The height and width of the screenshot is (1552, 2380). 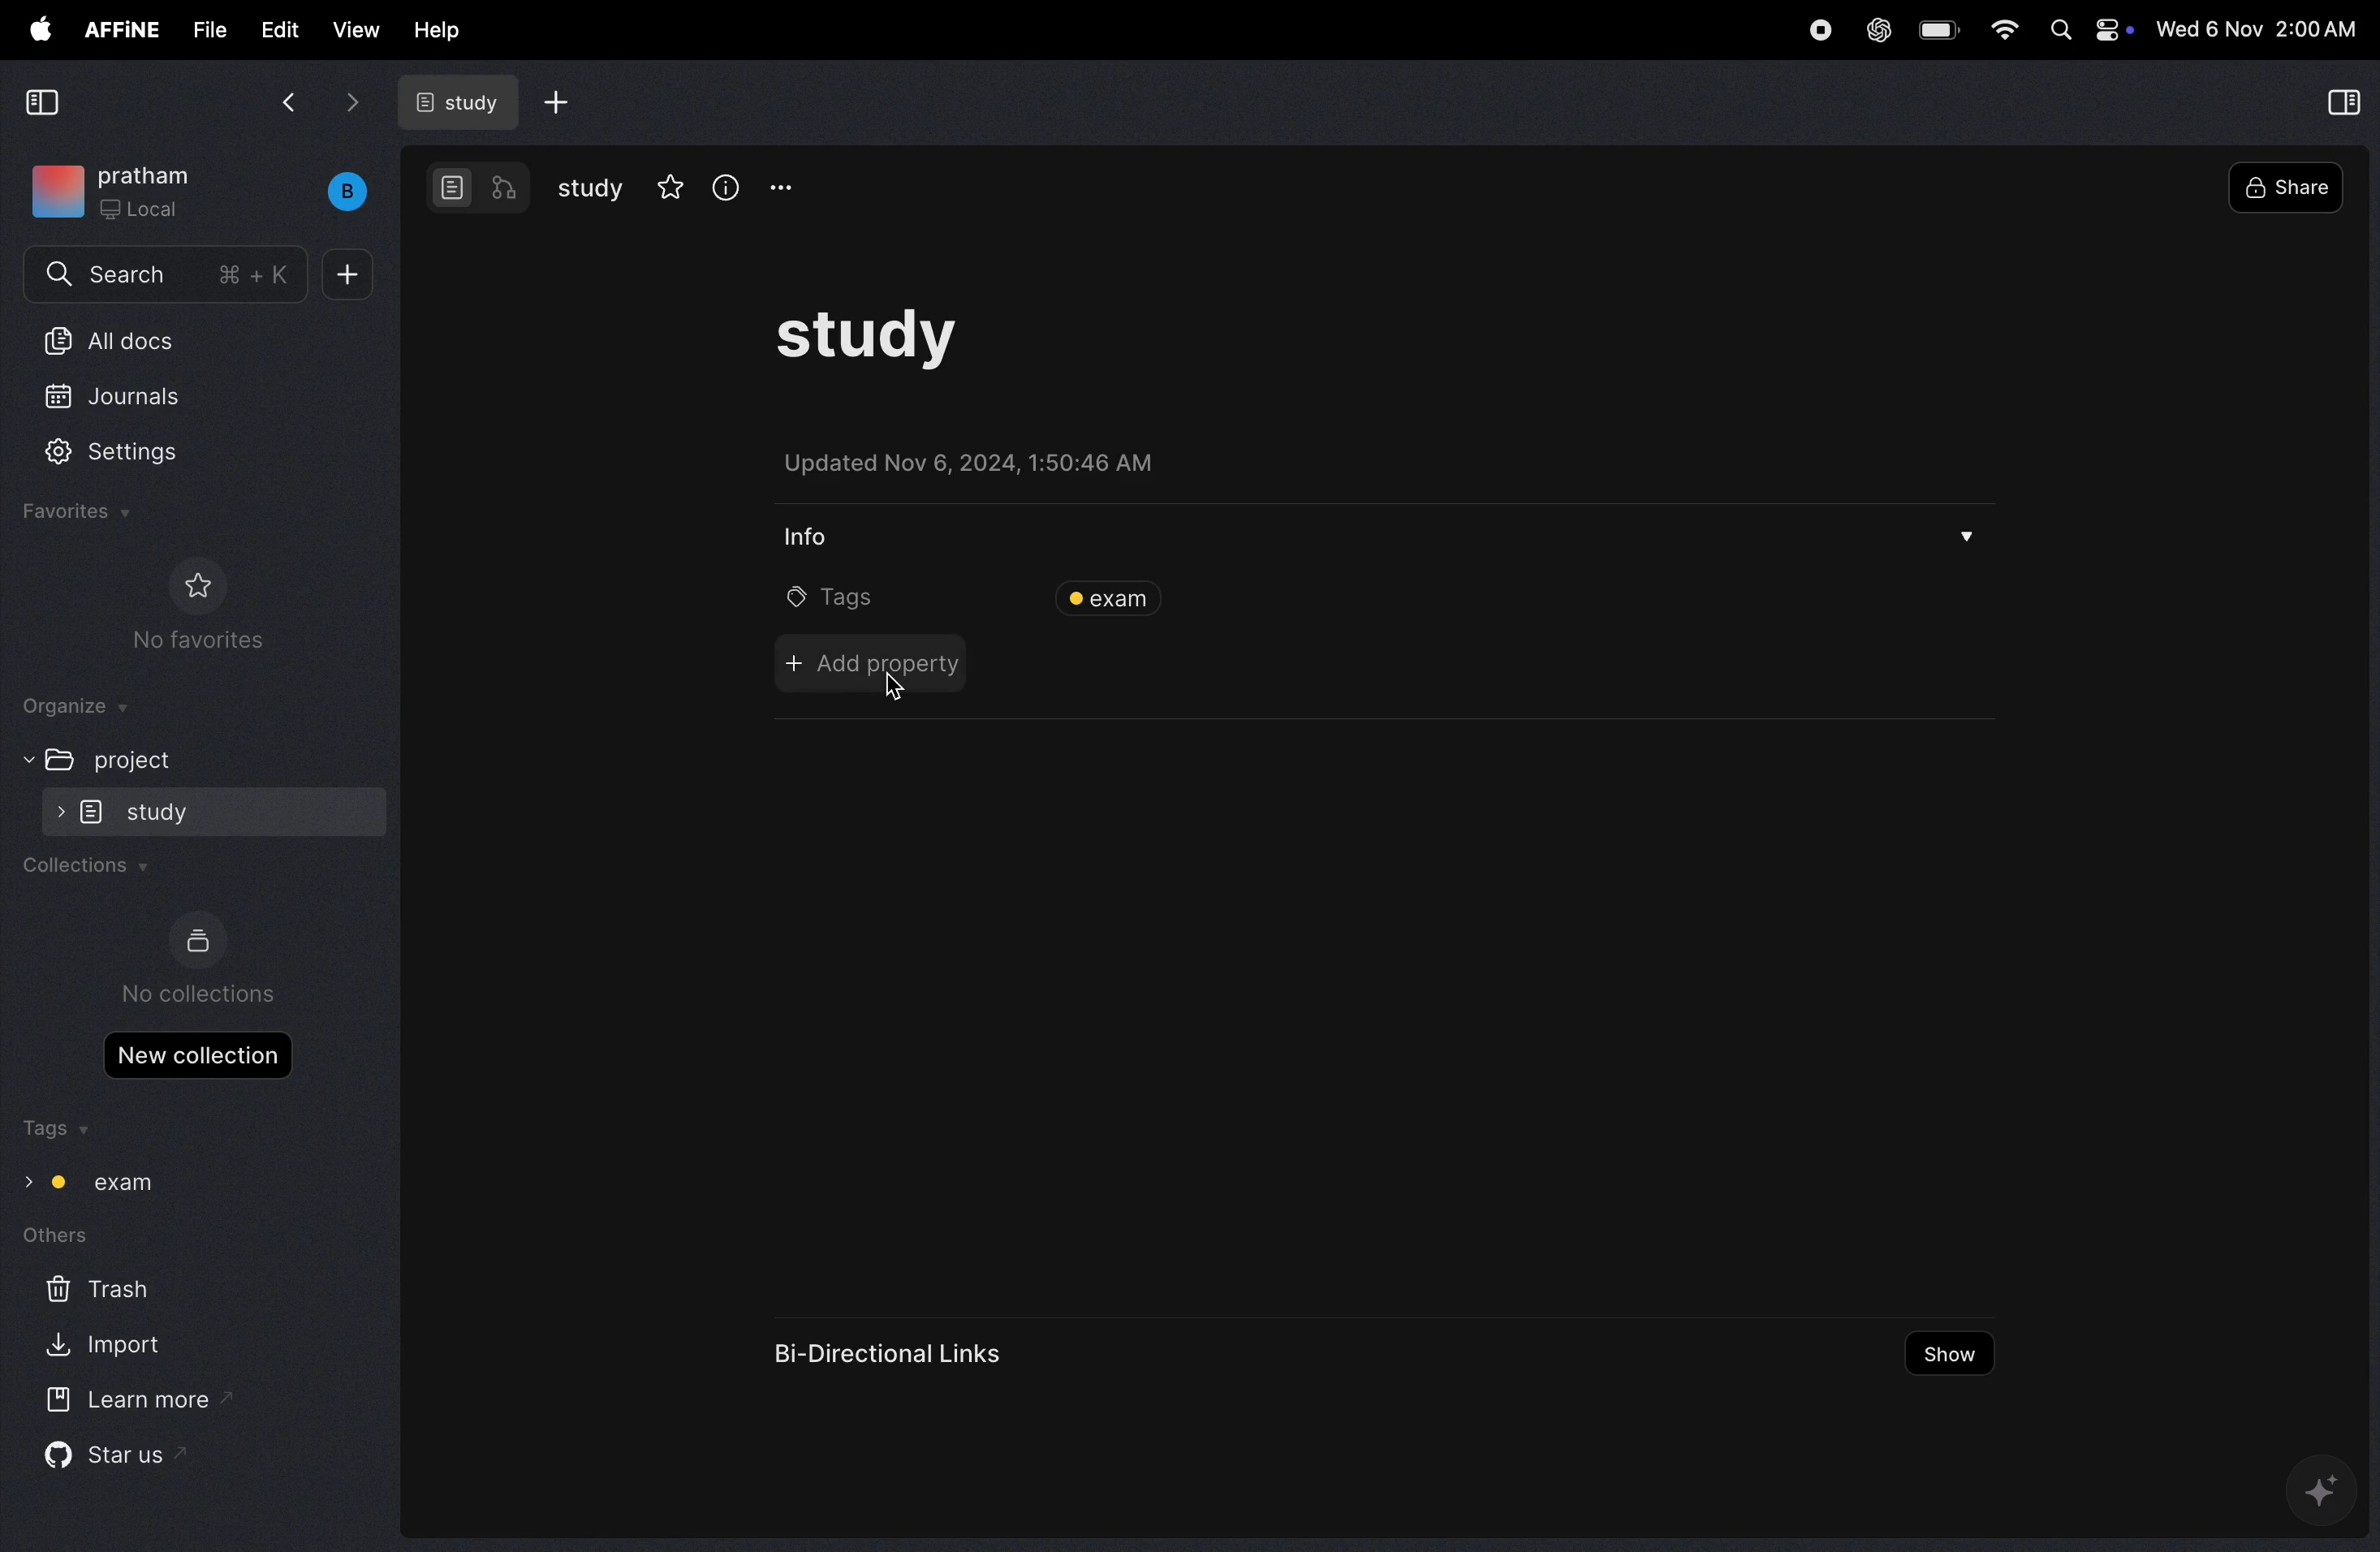 What do you see at coordinates (1961, 535) in the screenshot?
I see `drop menu` at bounding box center [1961, 535].